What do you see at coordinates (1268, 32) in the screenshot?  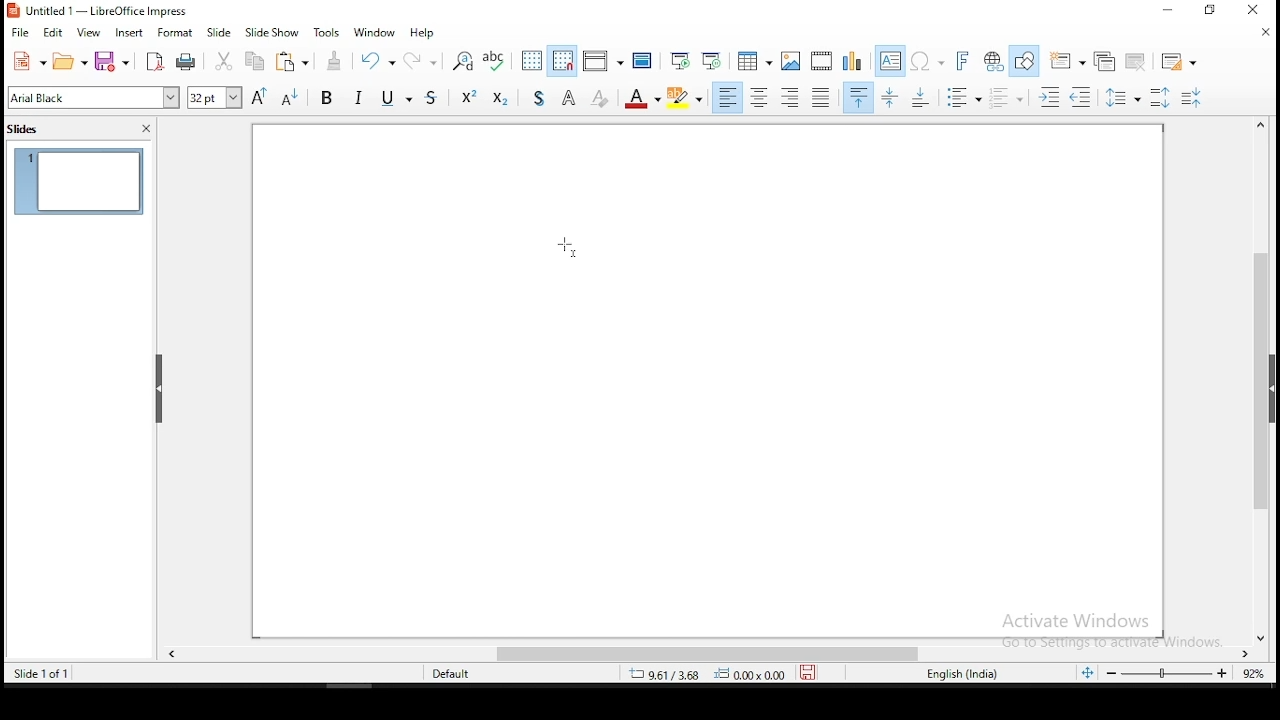 I see `close` at bounding box center [1268, 32].